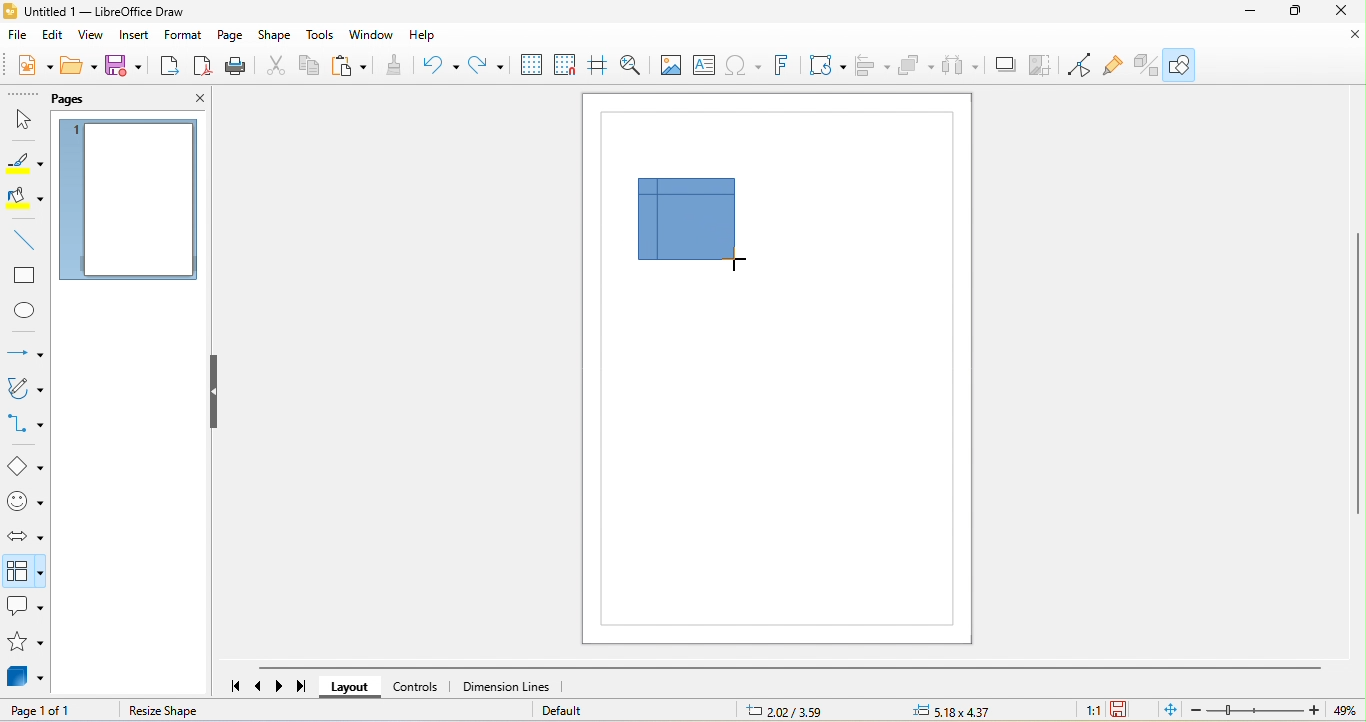 The height and width of the screenshot is (722, 1366). What do you see at coordinates (310, 68) in the screenshot?
I see `copy` at bounding box center [310, 68].